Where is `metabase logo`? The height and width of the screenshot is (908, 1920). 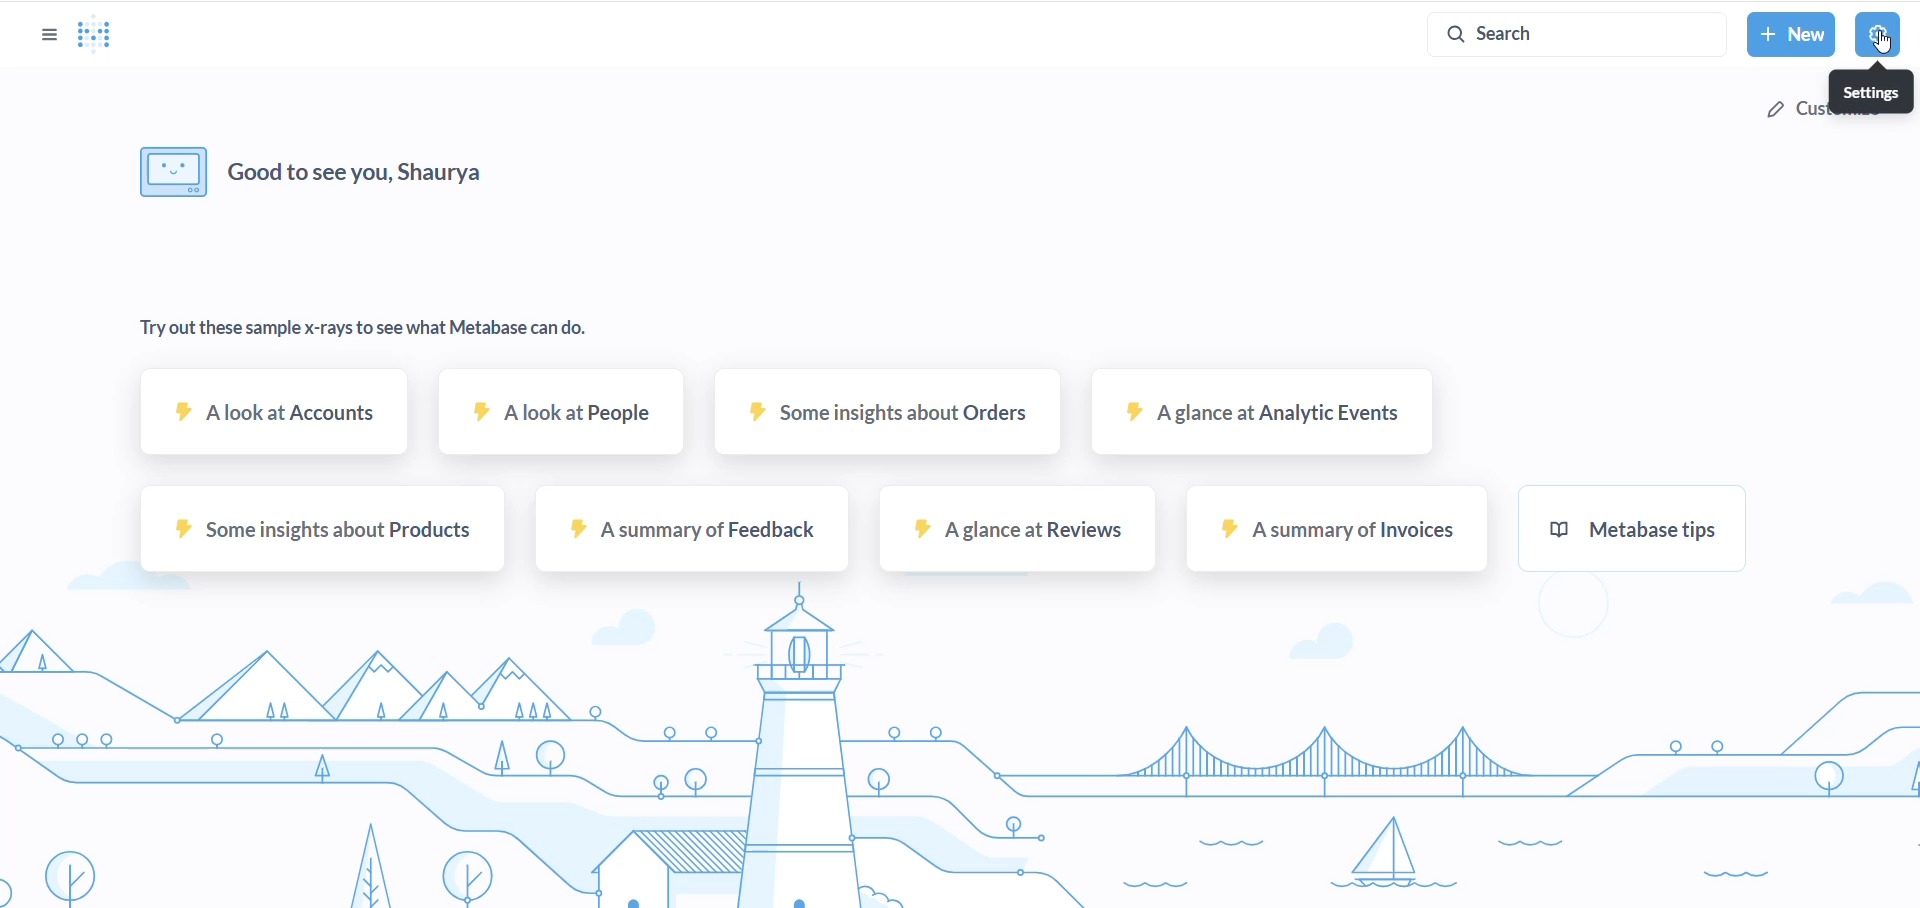
metabase logo is located at coordinates (98, 36).